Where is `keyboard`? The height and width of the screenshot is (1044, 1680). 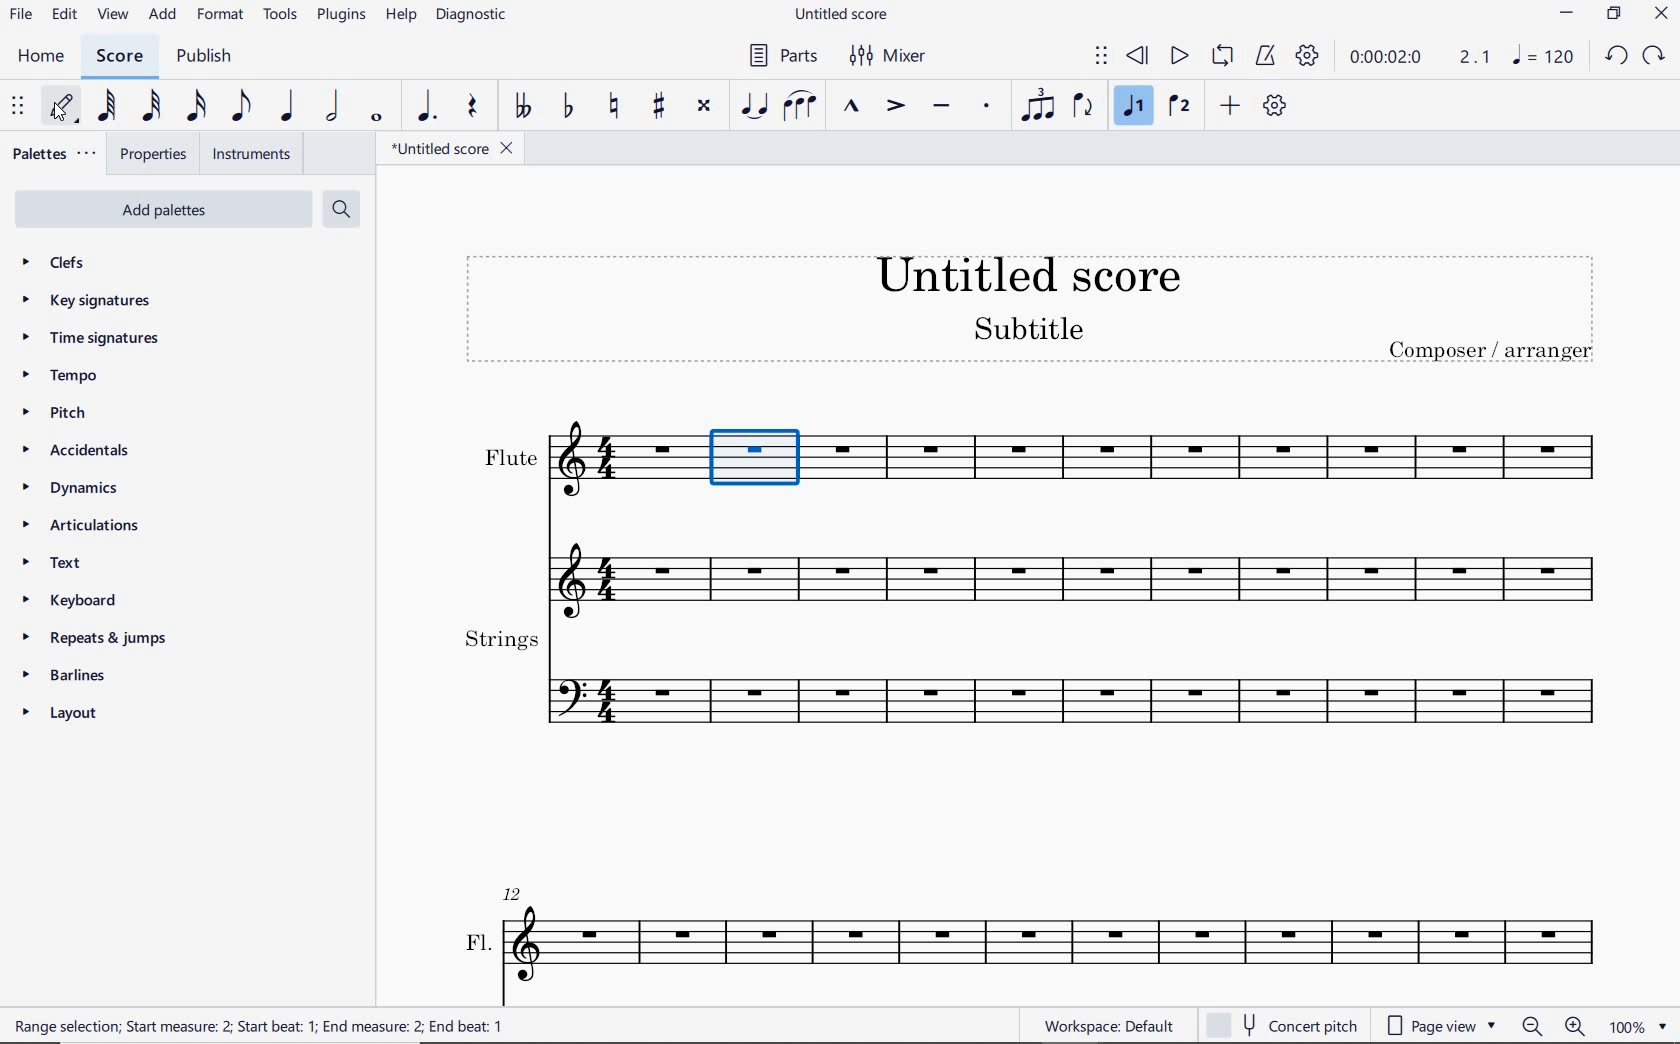
keyboard is located at coordinates (82, 604).